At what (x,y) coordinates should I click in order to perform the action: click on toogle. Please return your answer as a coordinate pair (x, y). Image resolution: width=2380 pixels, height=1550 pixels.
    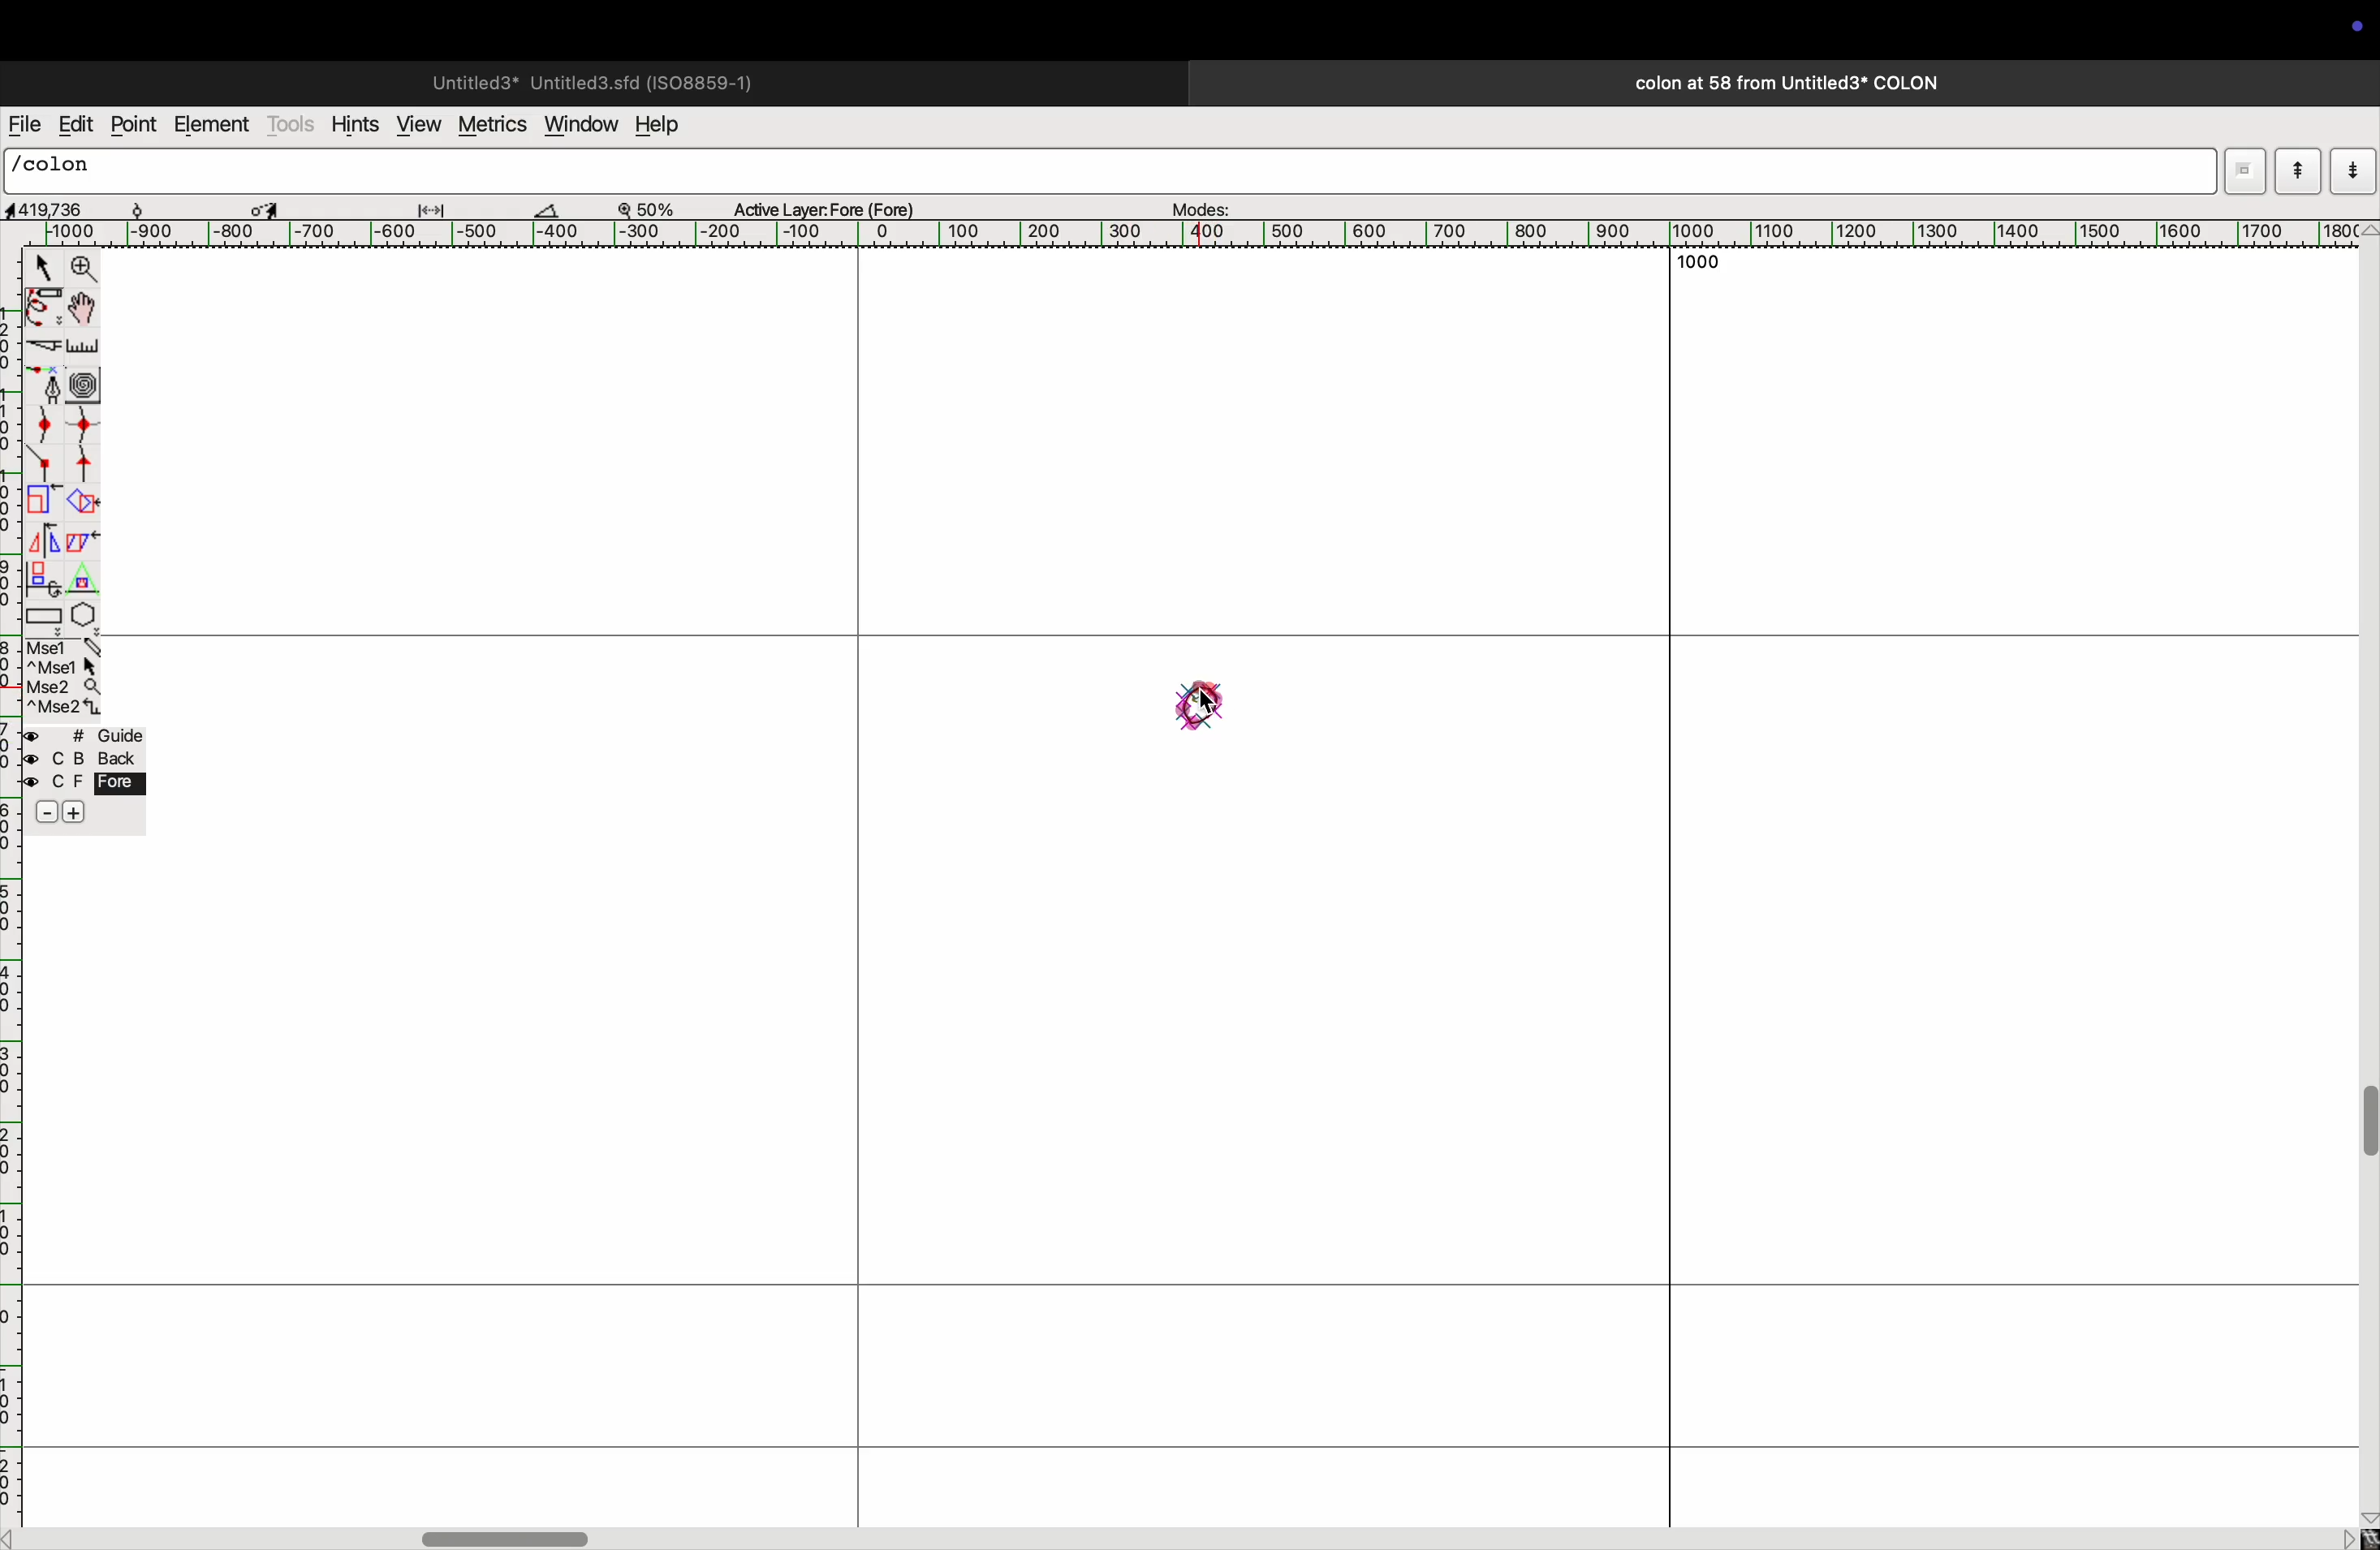
    Looking at the image, I should click on (82, 310).